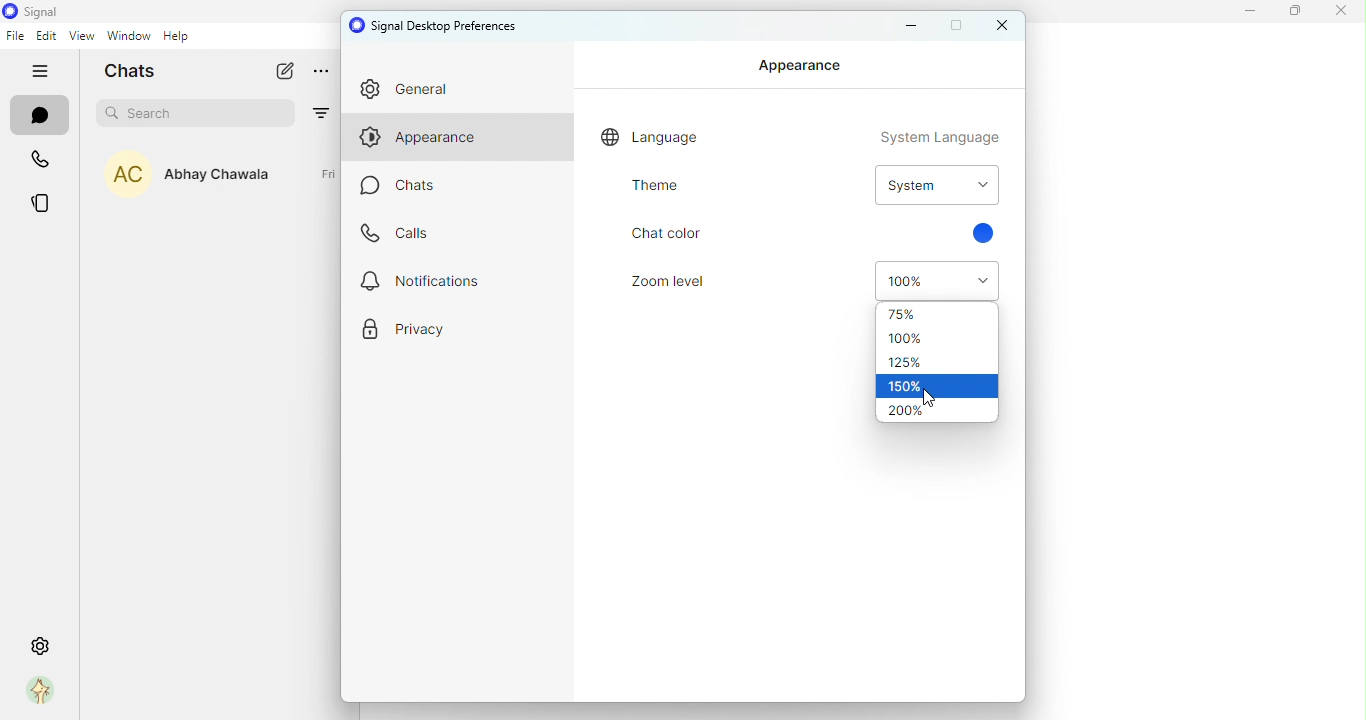 This screenshot has width=1366, height=720. I want to click on Language, so click(796, 138).